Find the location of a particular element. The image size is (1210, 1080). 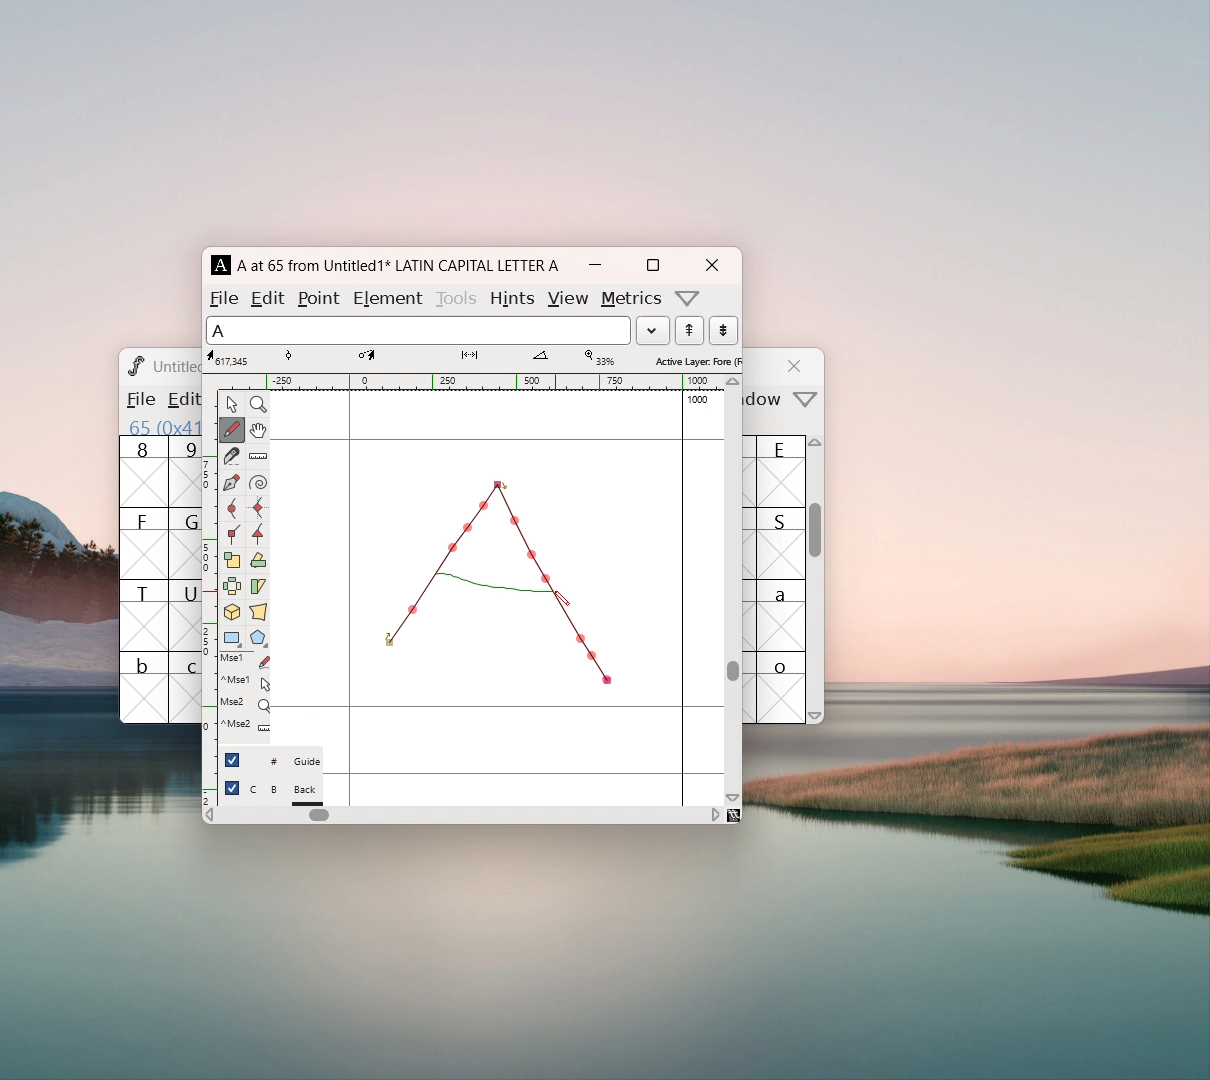

maximize is located at coordinates (652, 265).